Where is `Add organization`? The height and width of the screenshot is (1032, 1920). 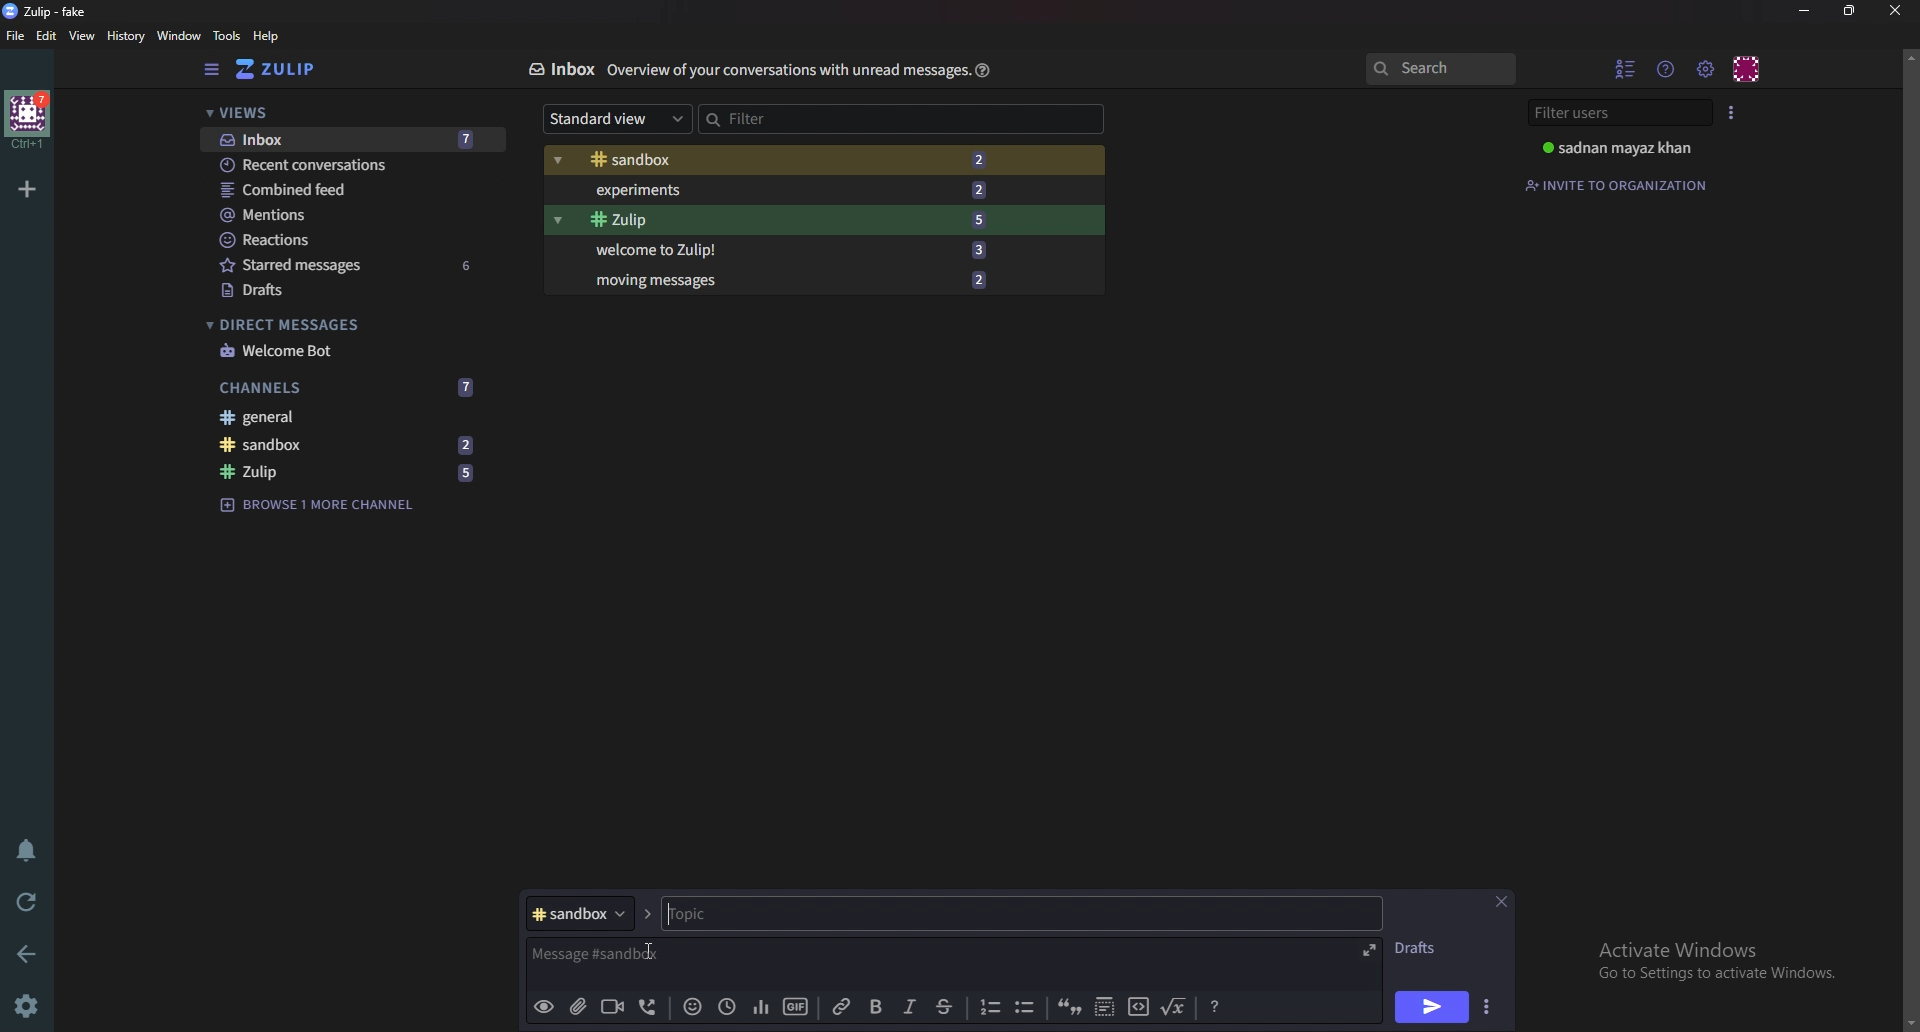
Add organization is located at coordinates (26, 188).